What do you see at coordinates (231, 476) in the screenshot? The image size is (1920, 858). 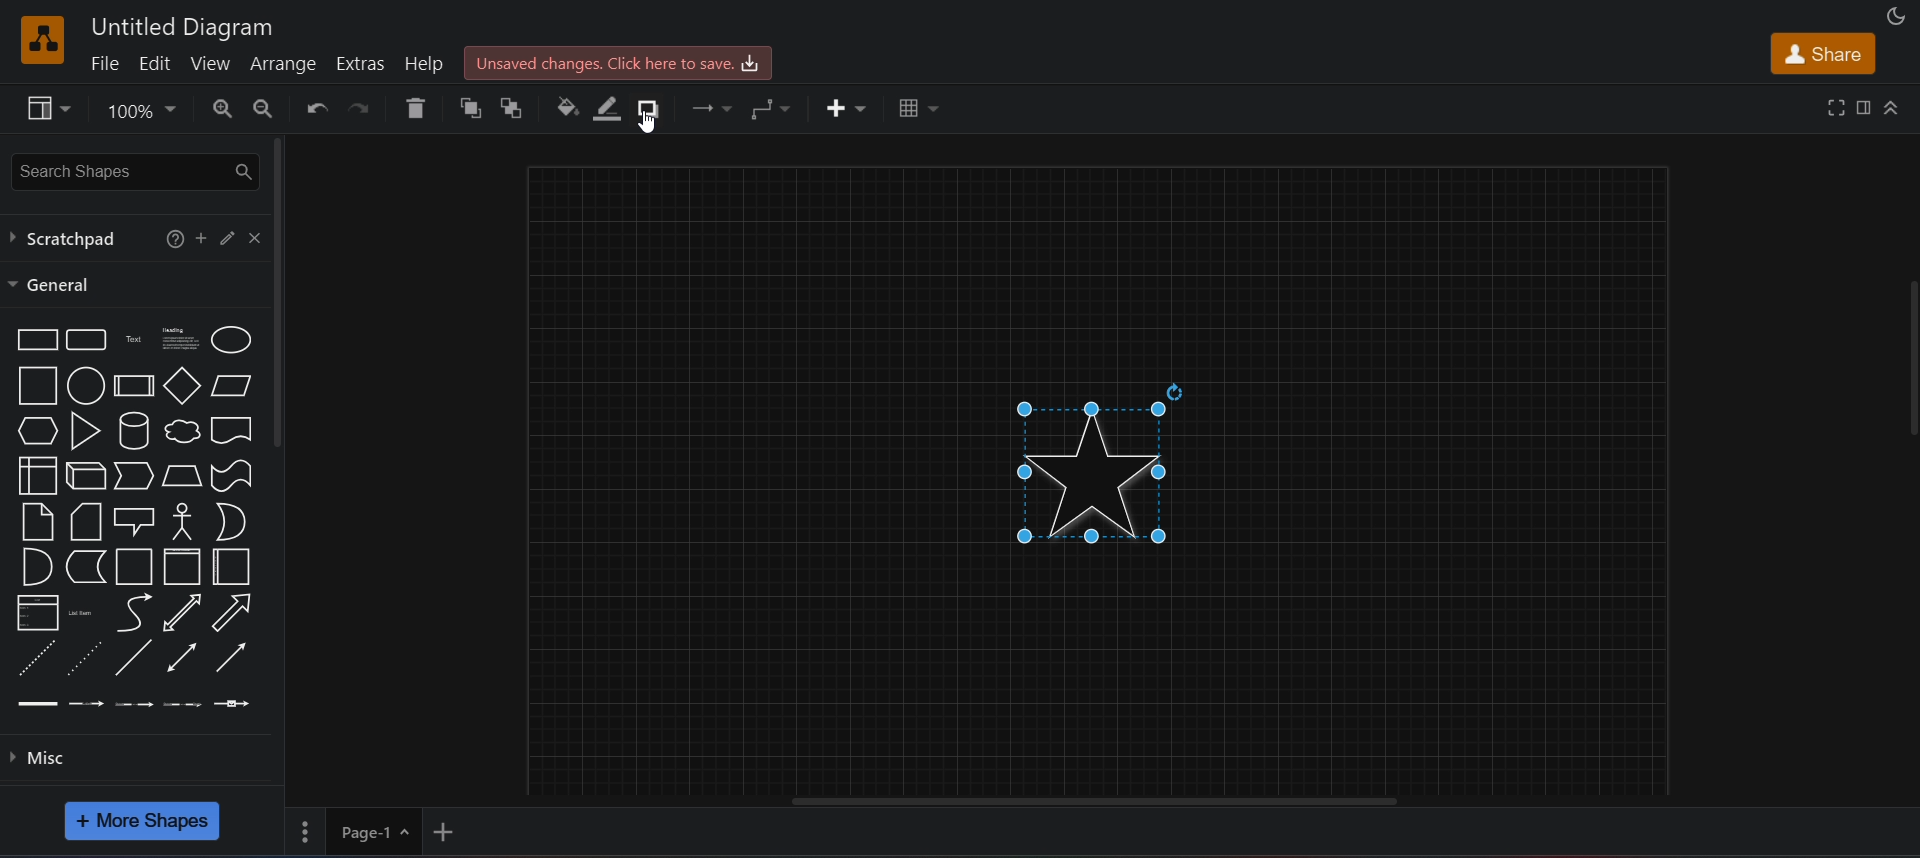 I see `tape` at bounding box center [231, 476].